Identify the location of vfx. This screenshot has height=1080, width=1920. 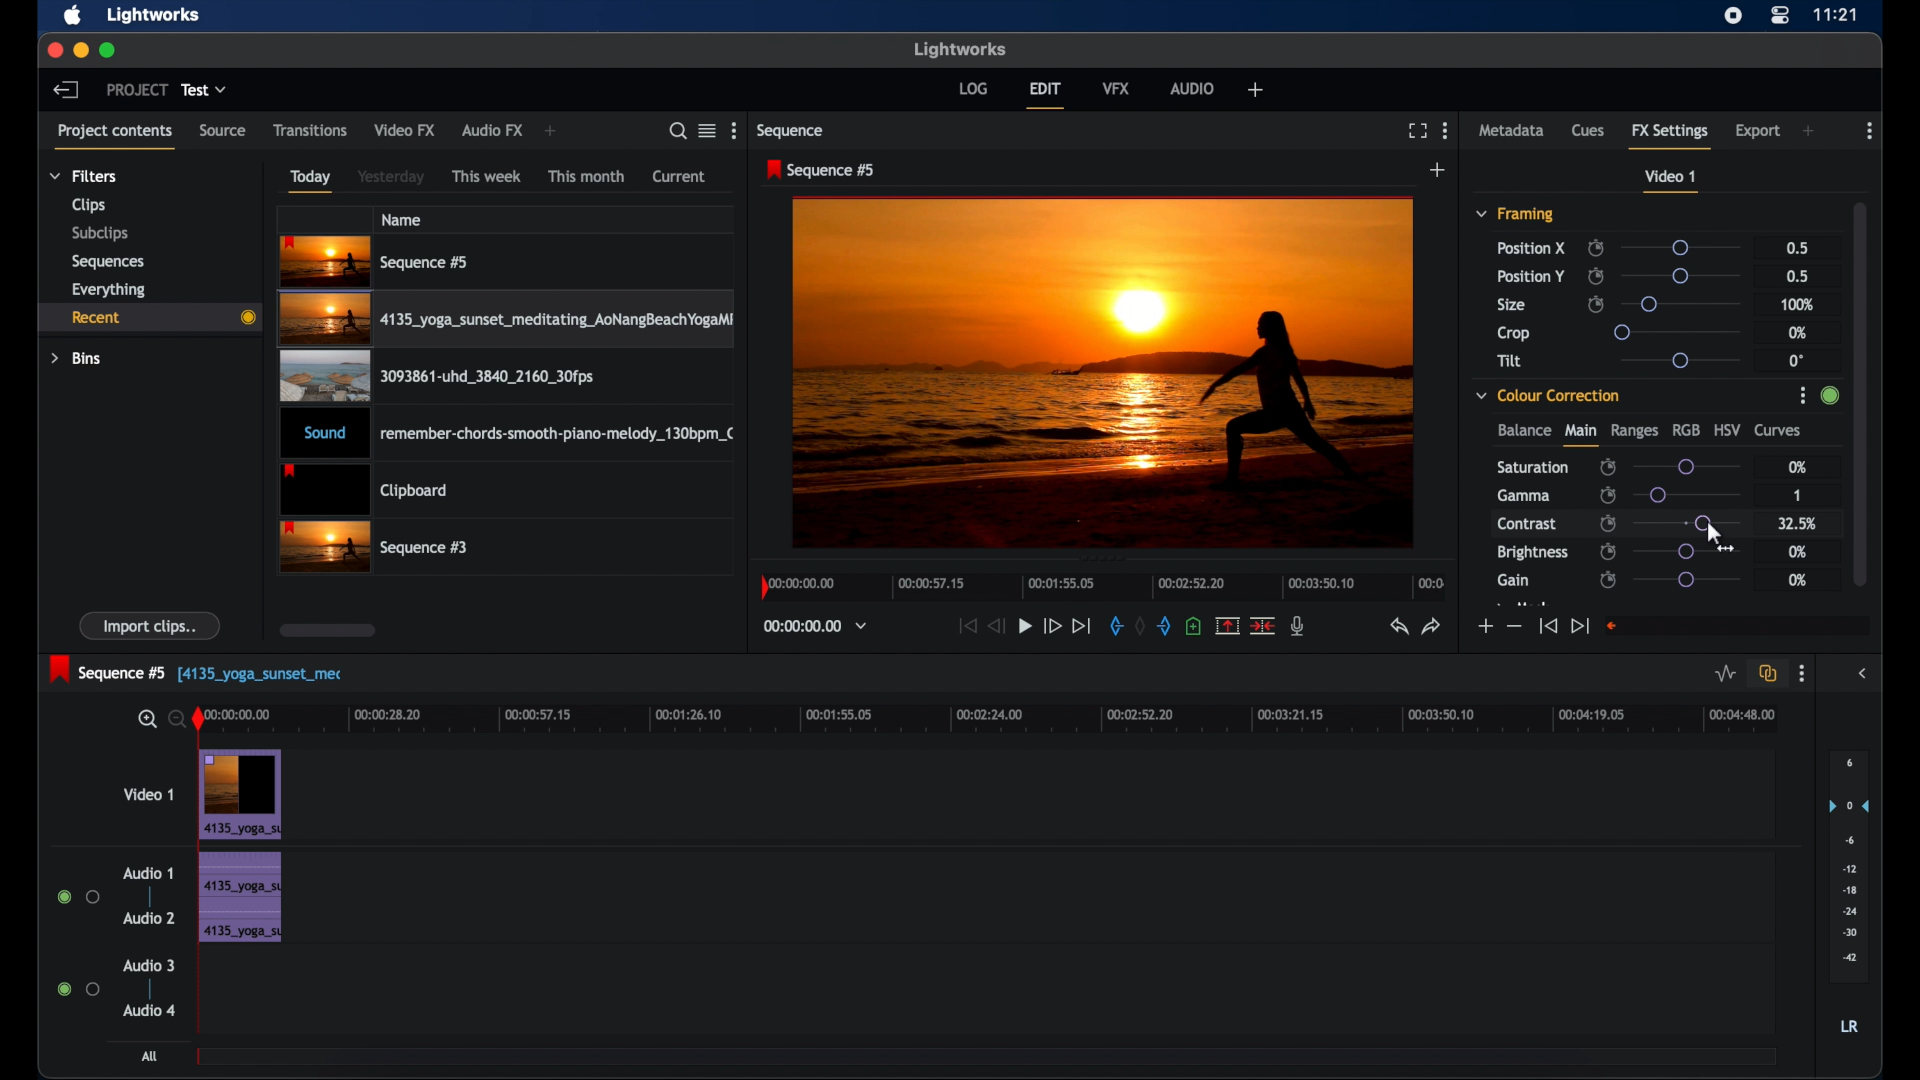
(1116, 87).